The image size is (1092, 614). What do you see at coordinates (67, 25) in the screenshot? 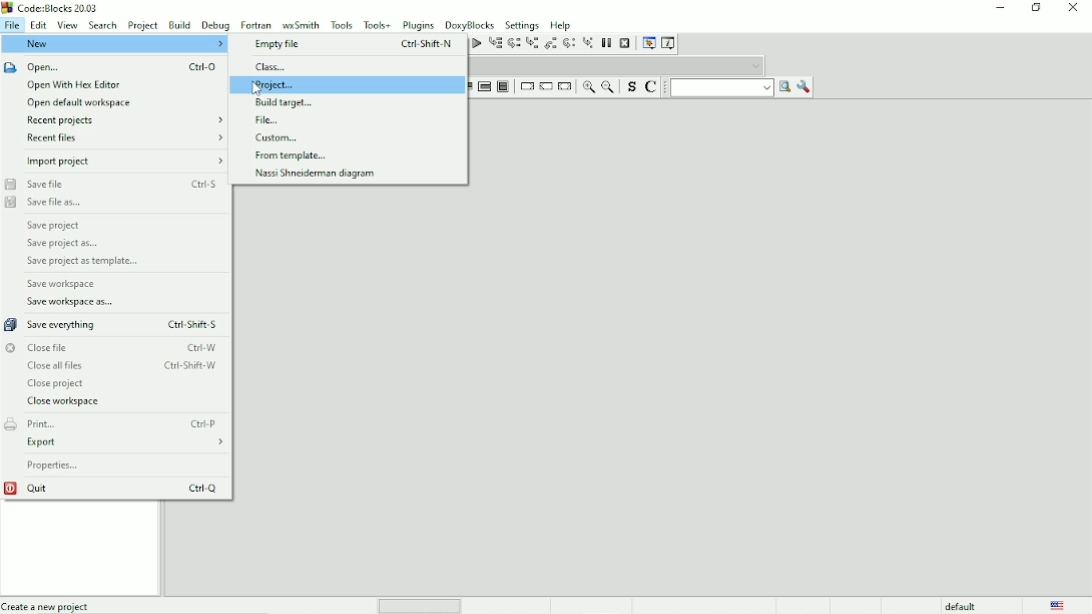
I see `View` at bounding box center [67, 25].